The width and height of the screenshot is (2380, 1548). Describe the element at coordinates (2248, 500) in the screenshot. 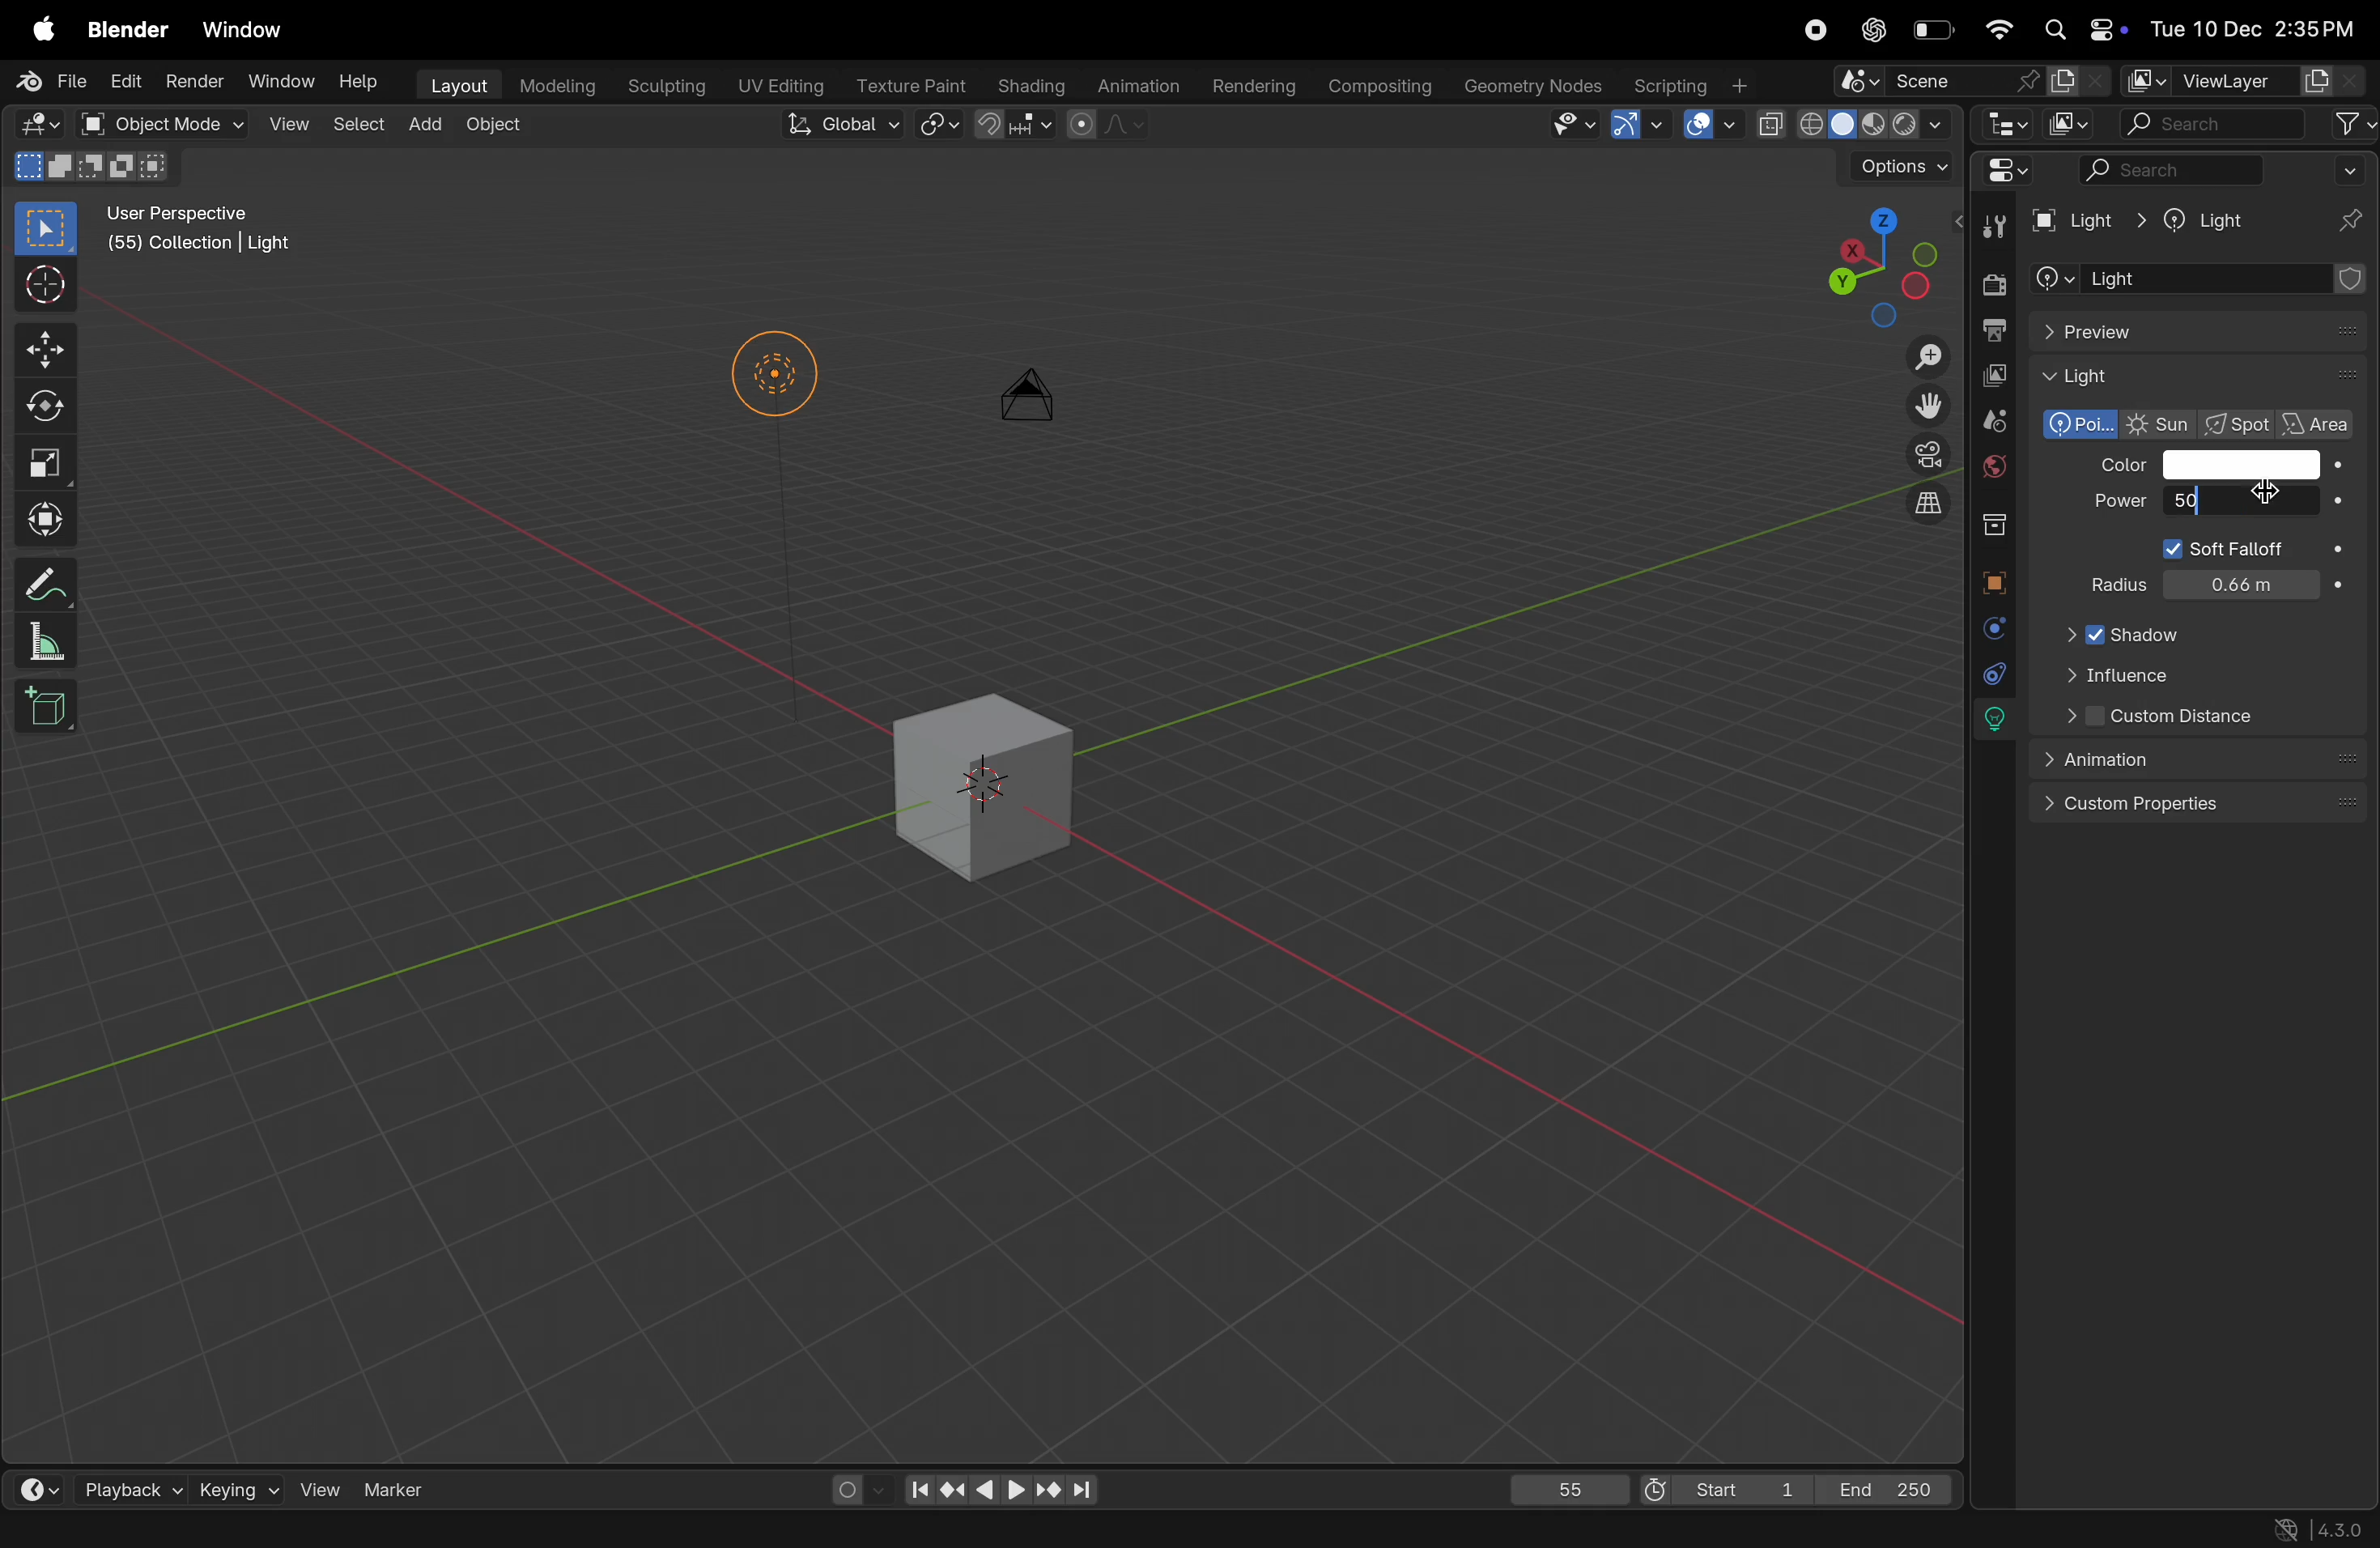

I see `cursor` at that location.